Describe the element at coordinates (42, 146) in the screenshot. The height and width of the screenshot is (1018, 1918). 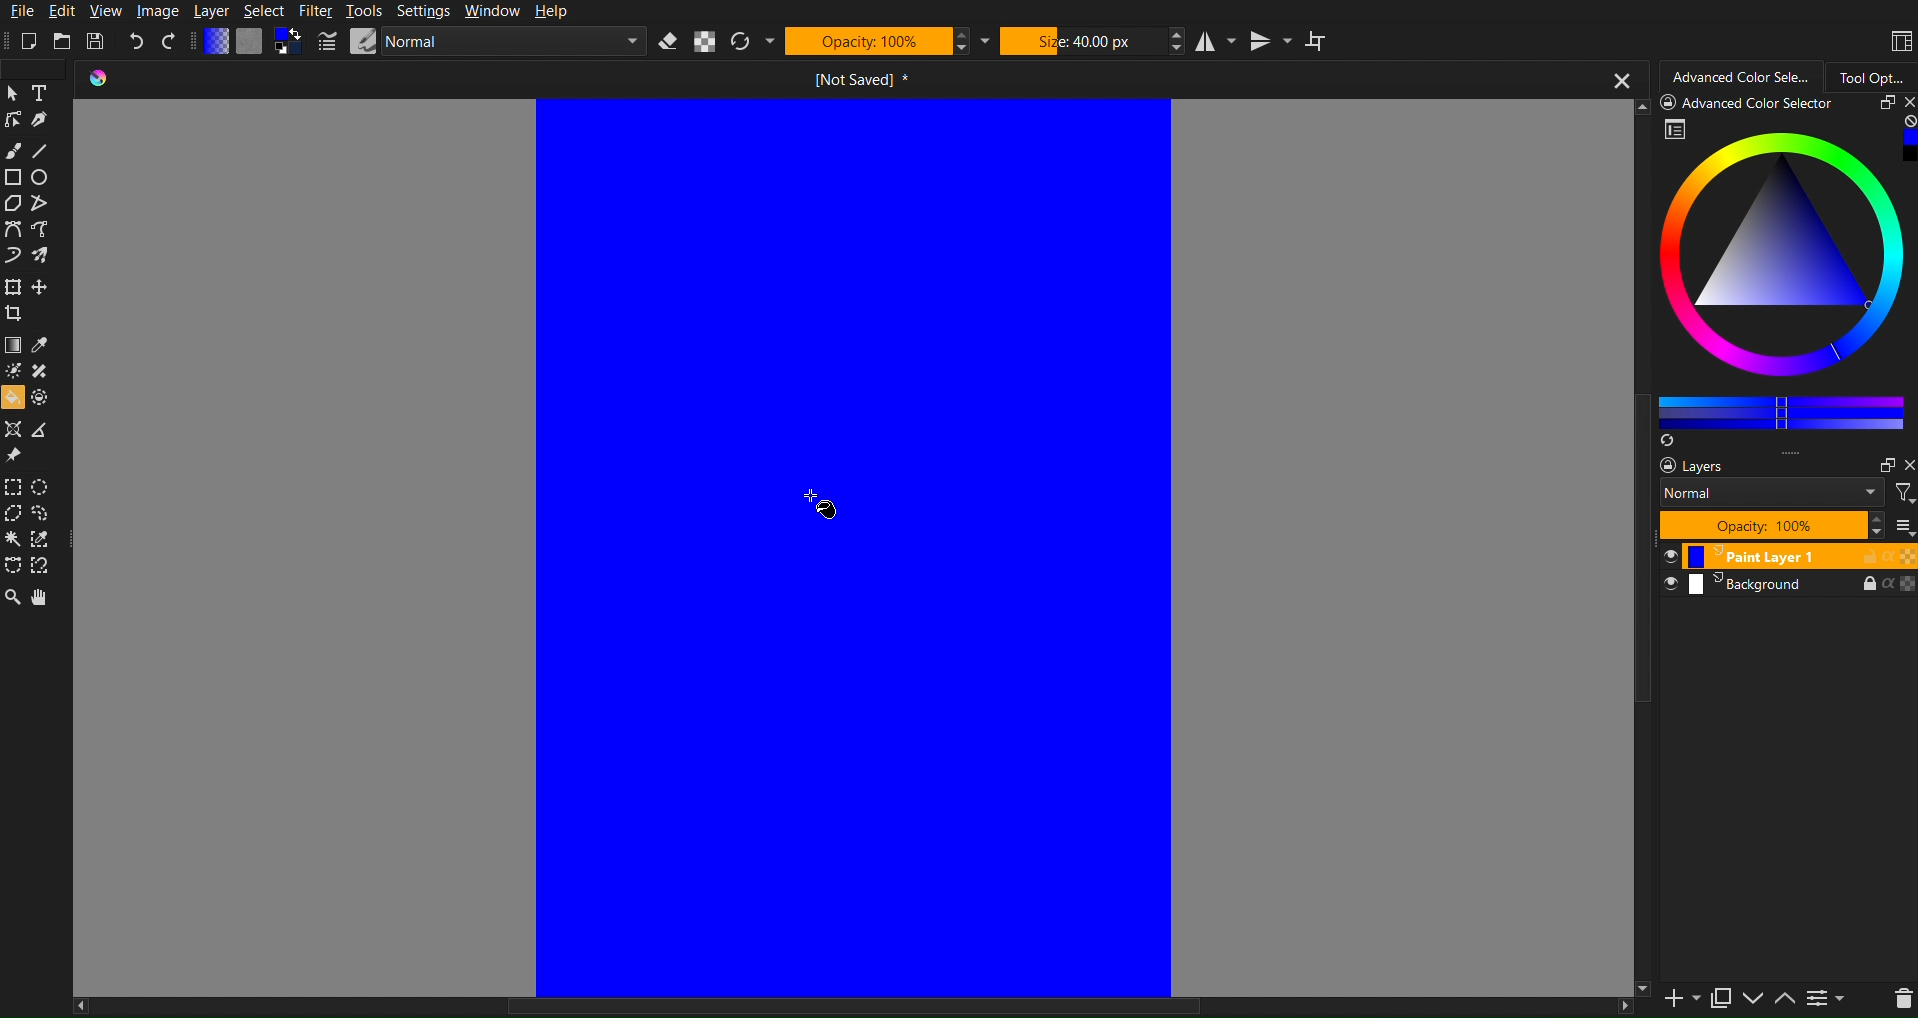
I see `Line` at that location.